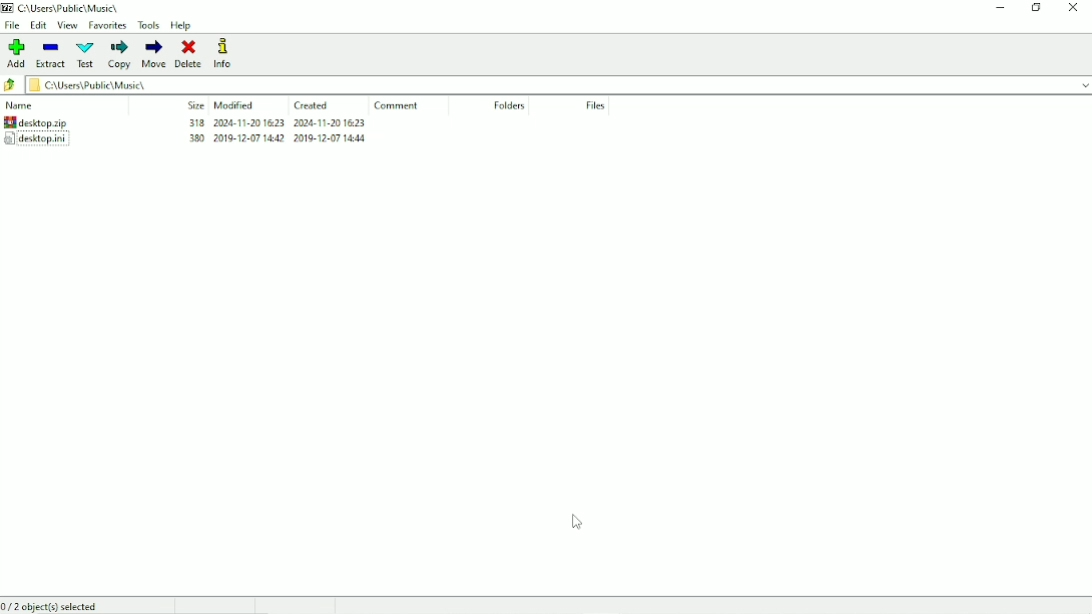 Image resolution: width=1092 pixels, height=614 pixels. Describe the element at coordinates (400, 106) in the screenshot. I see `Comment` at that location.